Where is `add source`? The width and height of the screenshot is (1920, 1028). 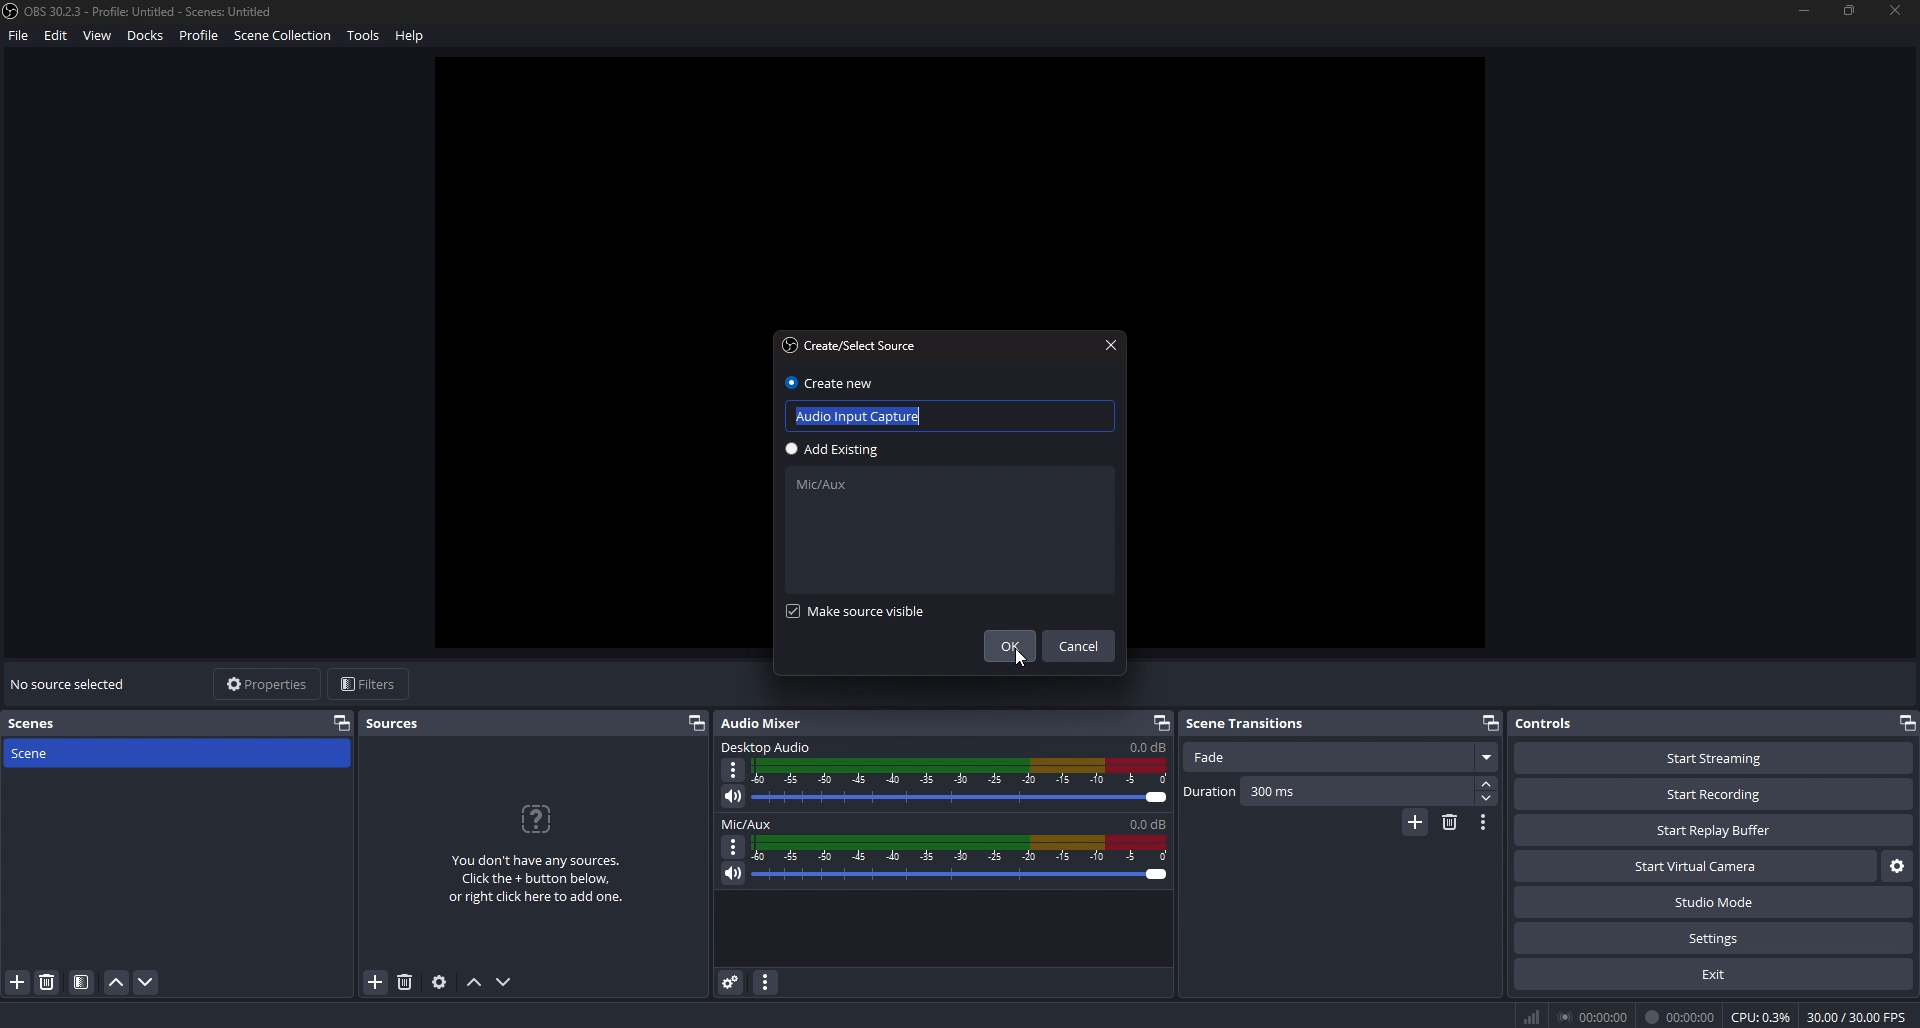
add source is located at coordinates (377, 982).